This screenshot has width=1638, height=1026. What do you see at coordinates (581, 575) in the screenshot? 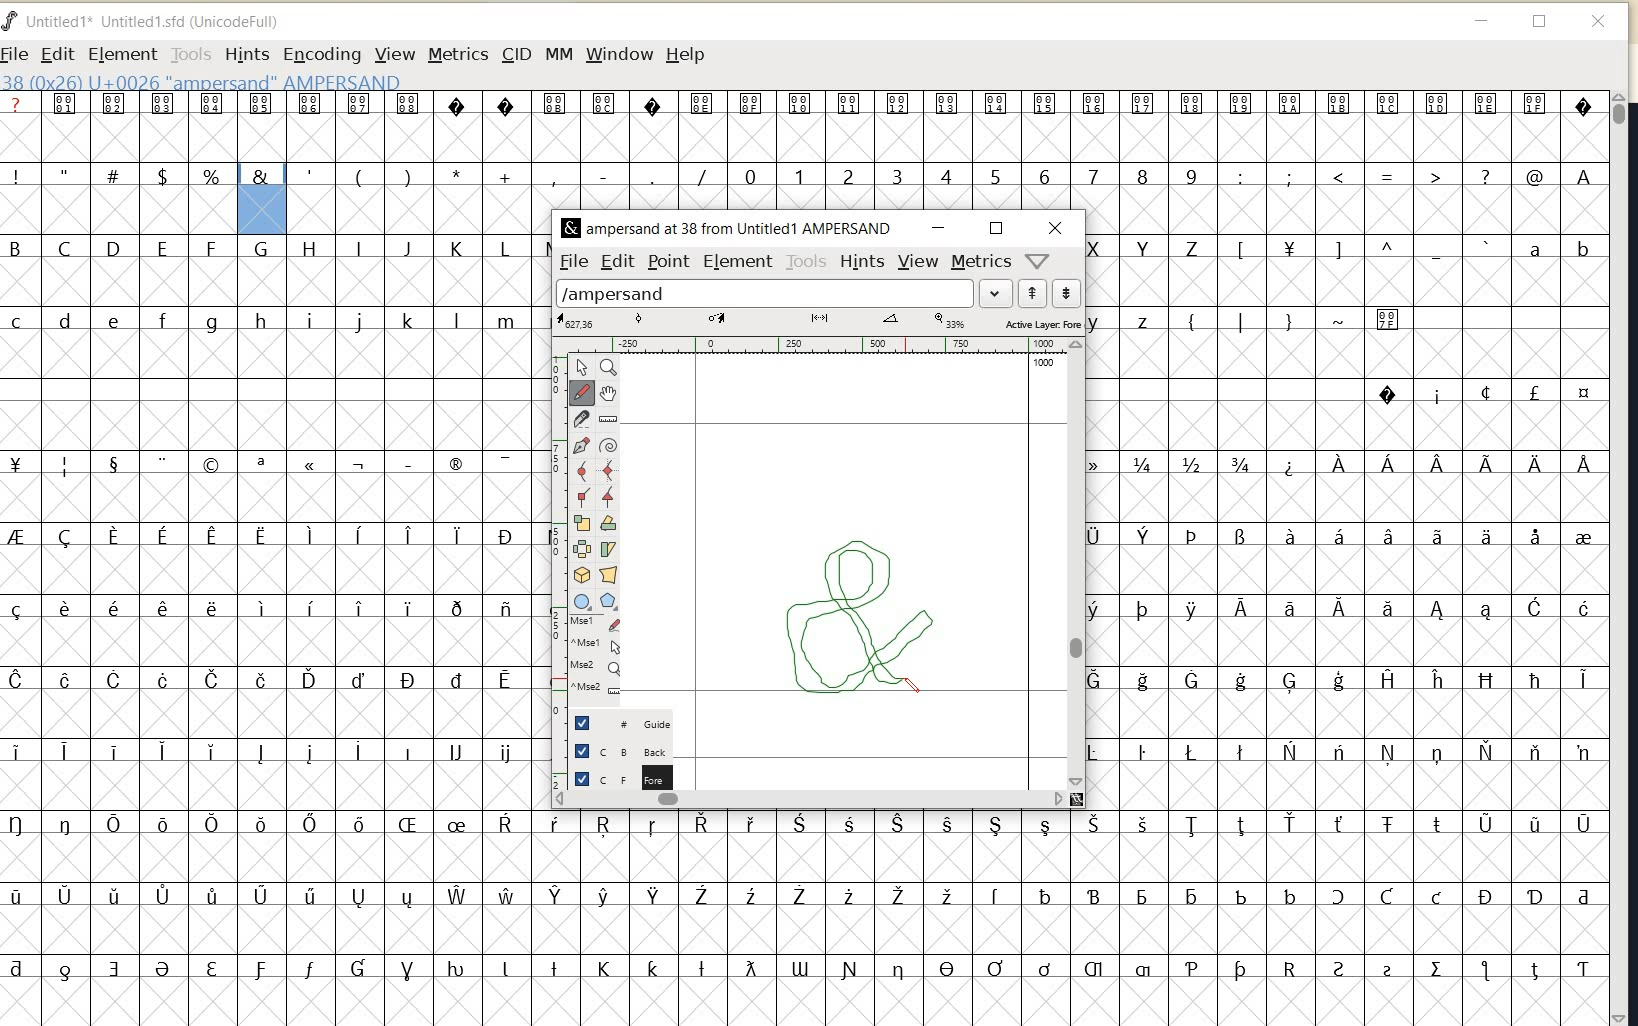
I see `rotate the selection in 3d and project back to plane` at bounding box center [581, 575].